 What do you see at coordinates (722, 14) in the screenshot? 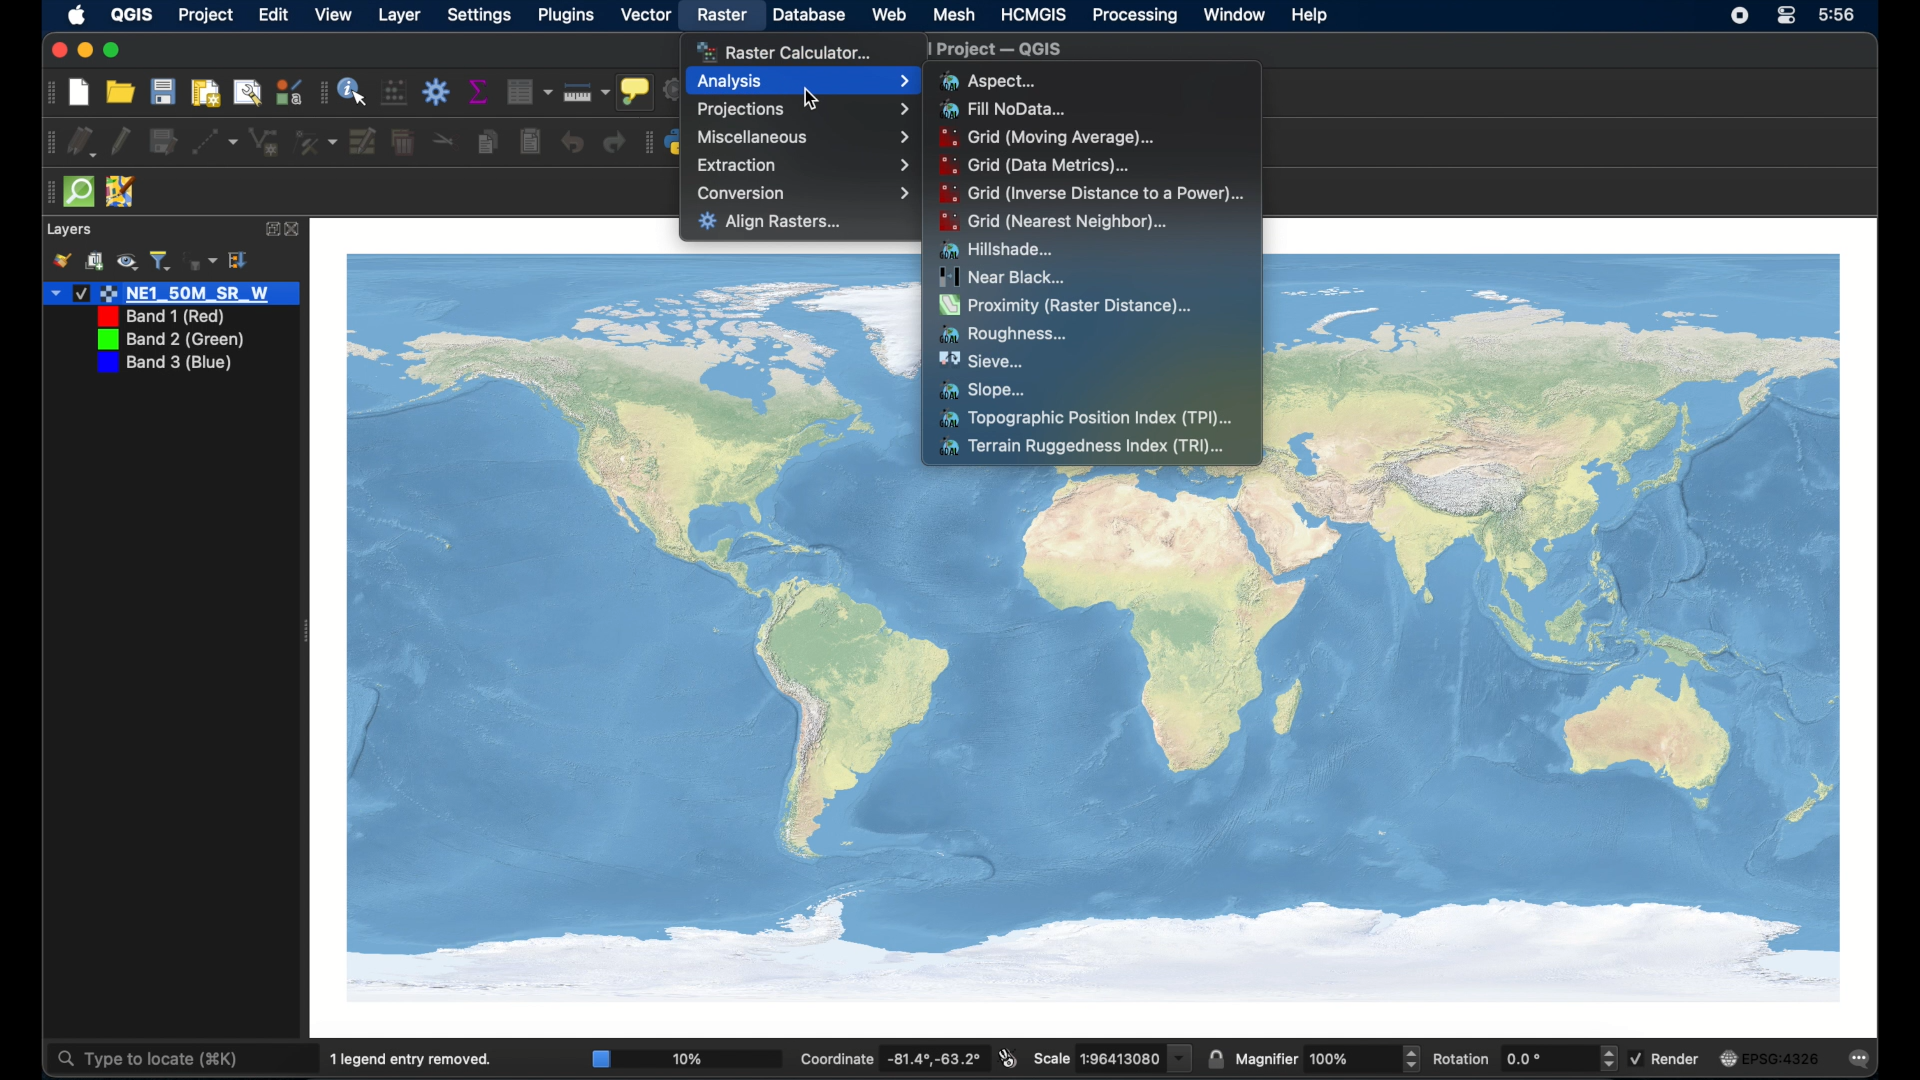
I see `raster` at bounding box center [722, 14].